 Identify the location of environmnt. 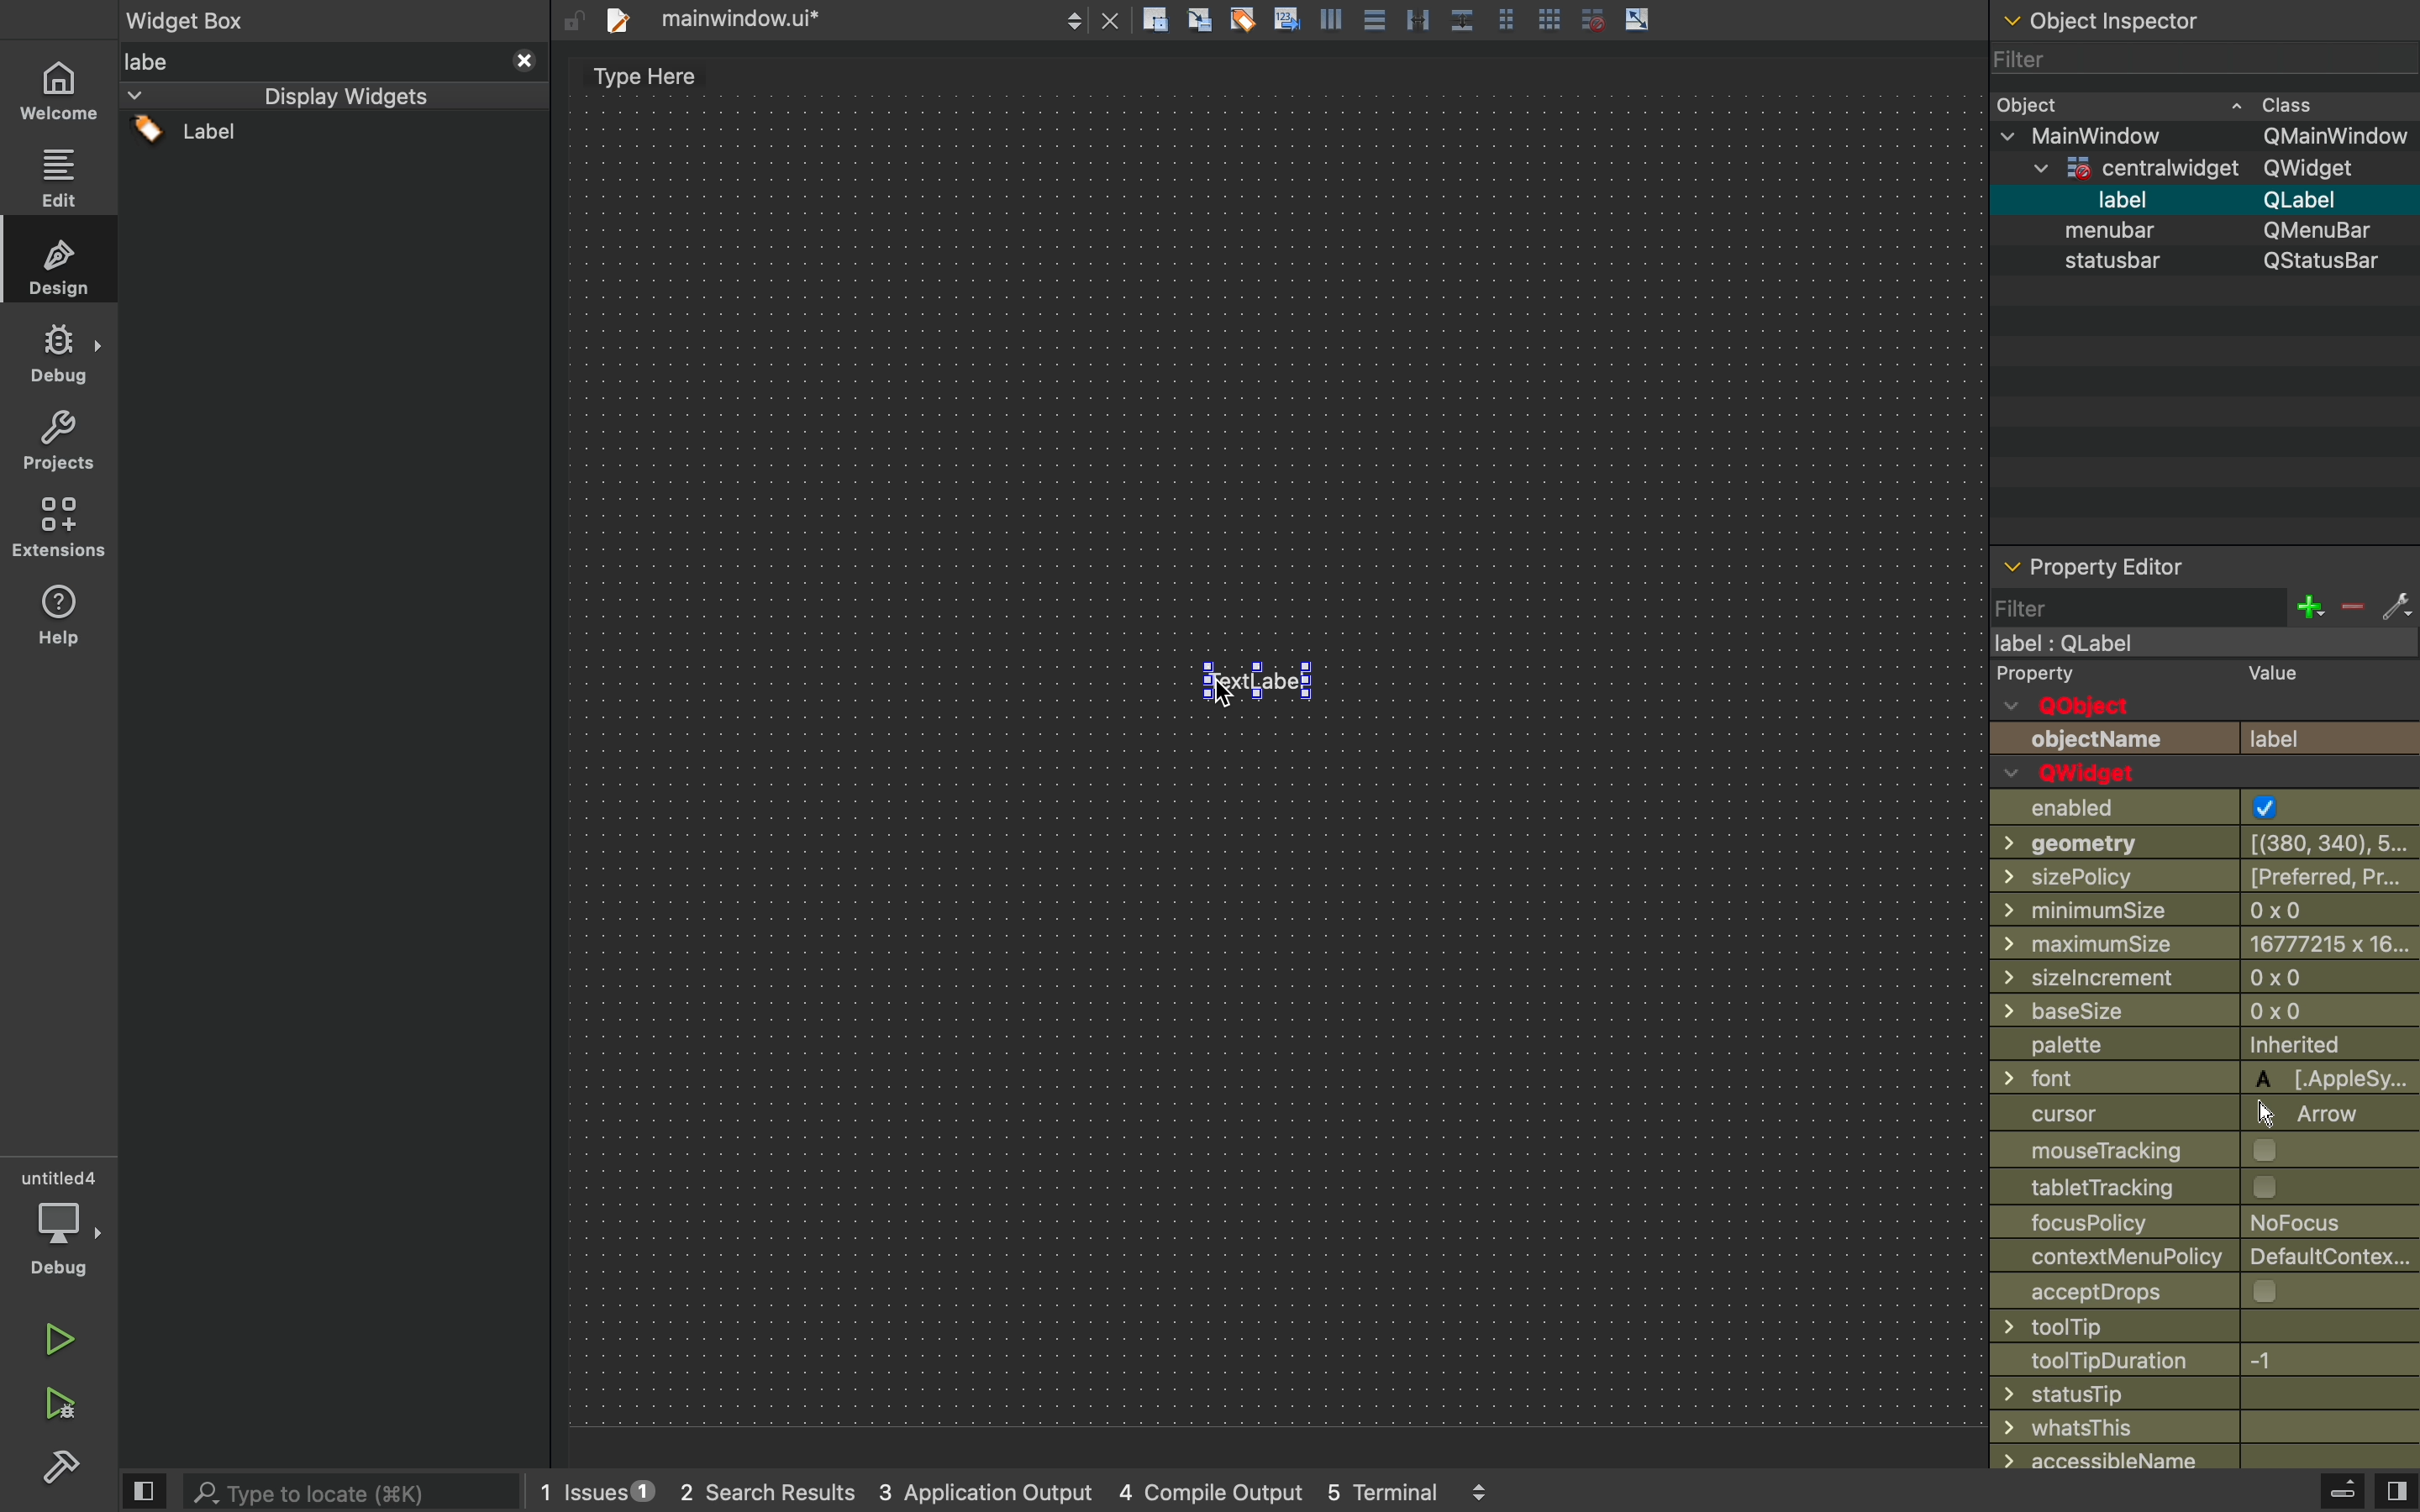
(56, 527).